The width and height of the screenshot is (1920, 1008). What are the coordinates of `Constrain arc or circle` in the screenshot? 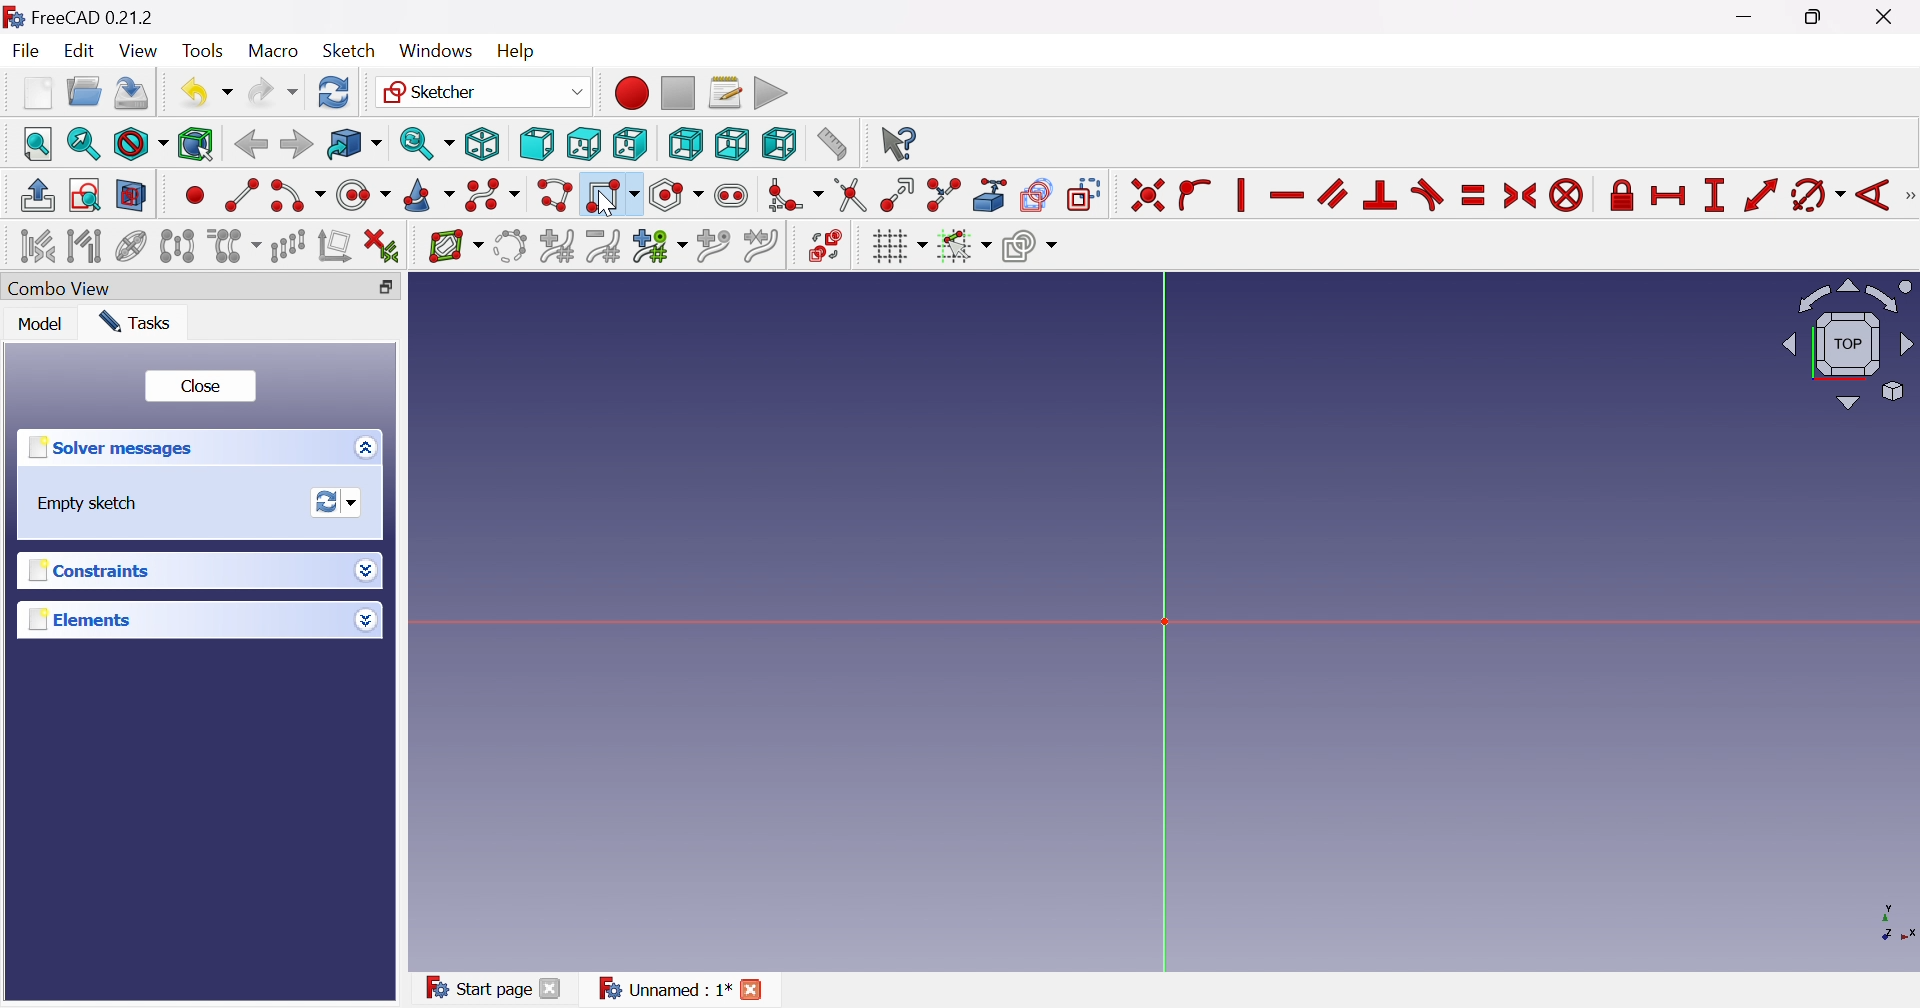 It's located at (1817, 197).